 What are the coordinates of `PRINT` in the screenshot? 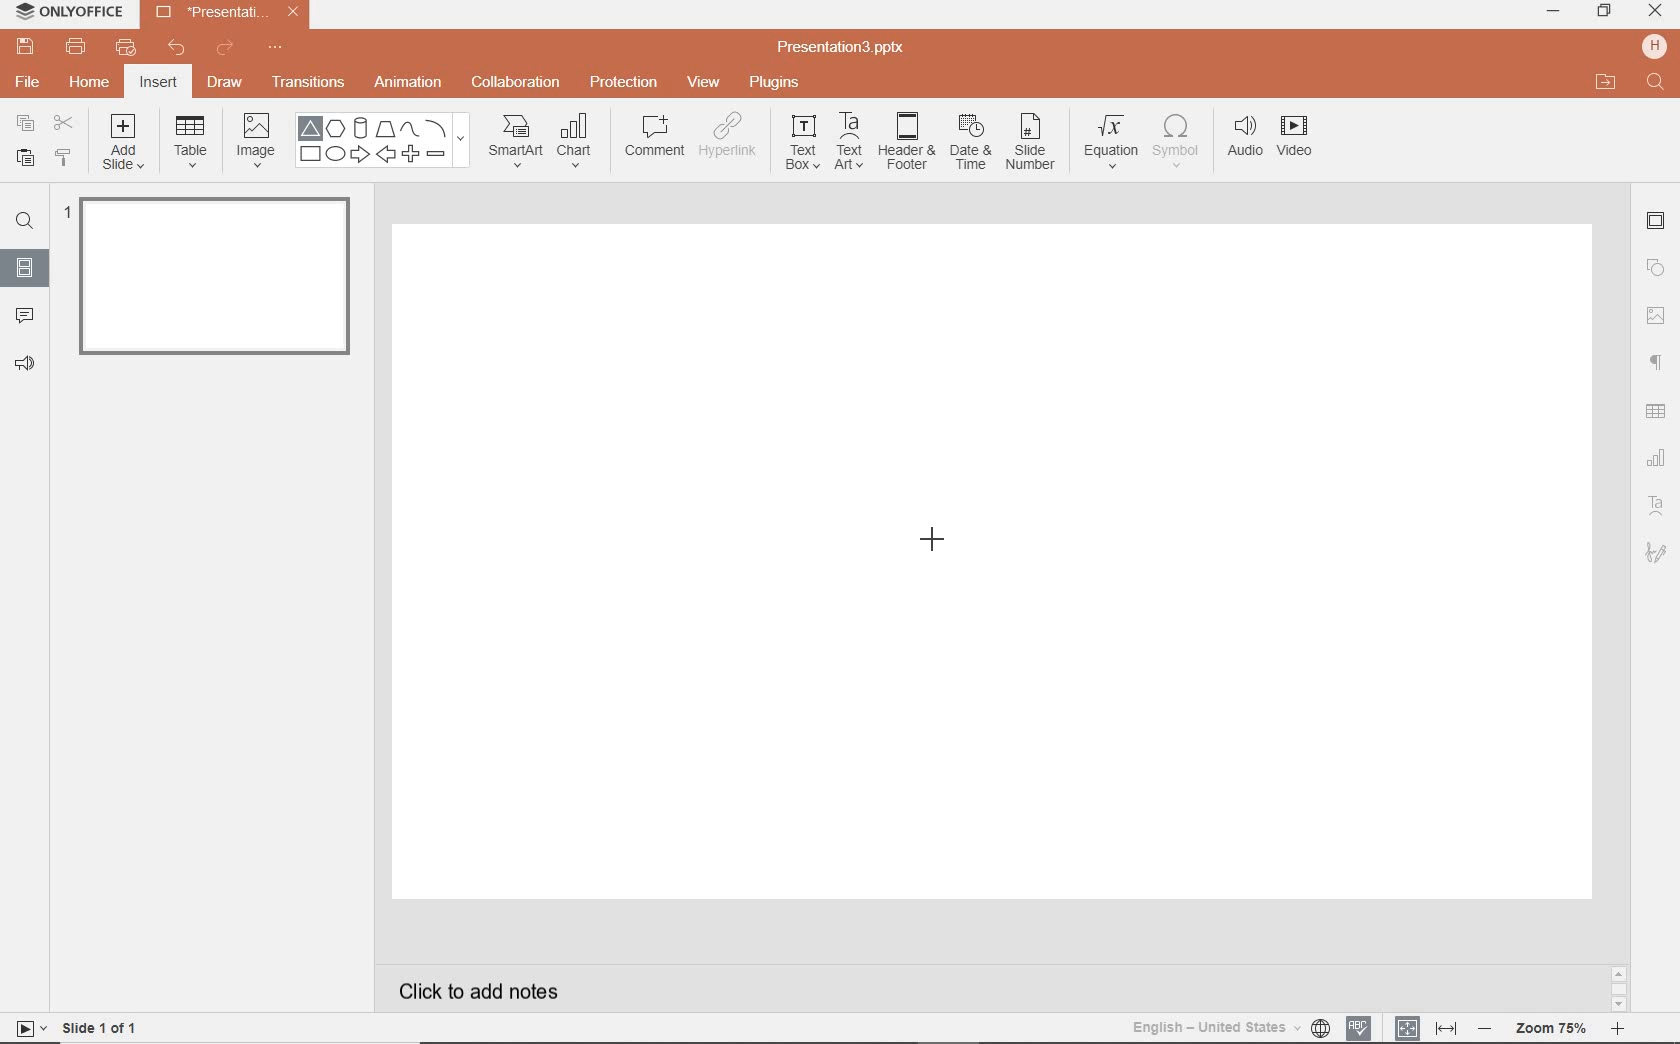 It's located at (75, 48).